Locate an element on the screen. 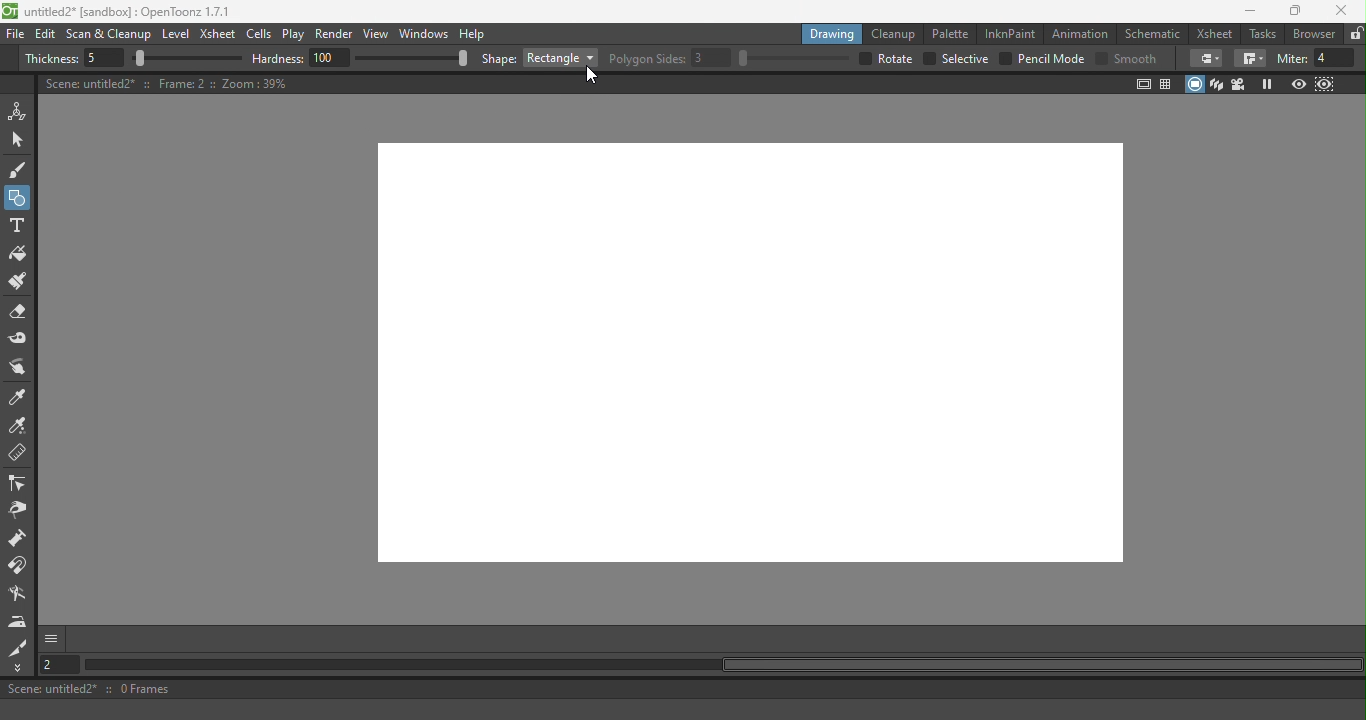  Control point editor tool is located at coordinates (20, 484).